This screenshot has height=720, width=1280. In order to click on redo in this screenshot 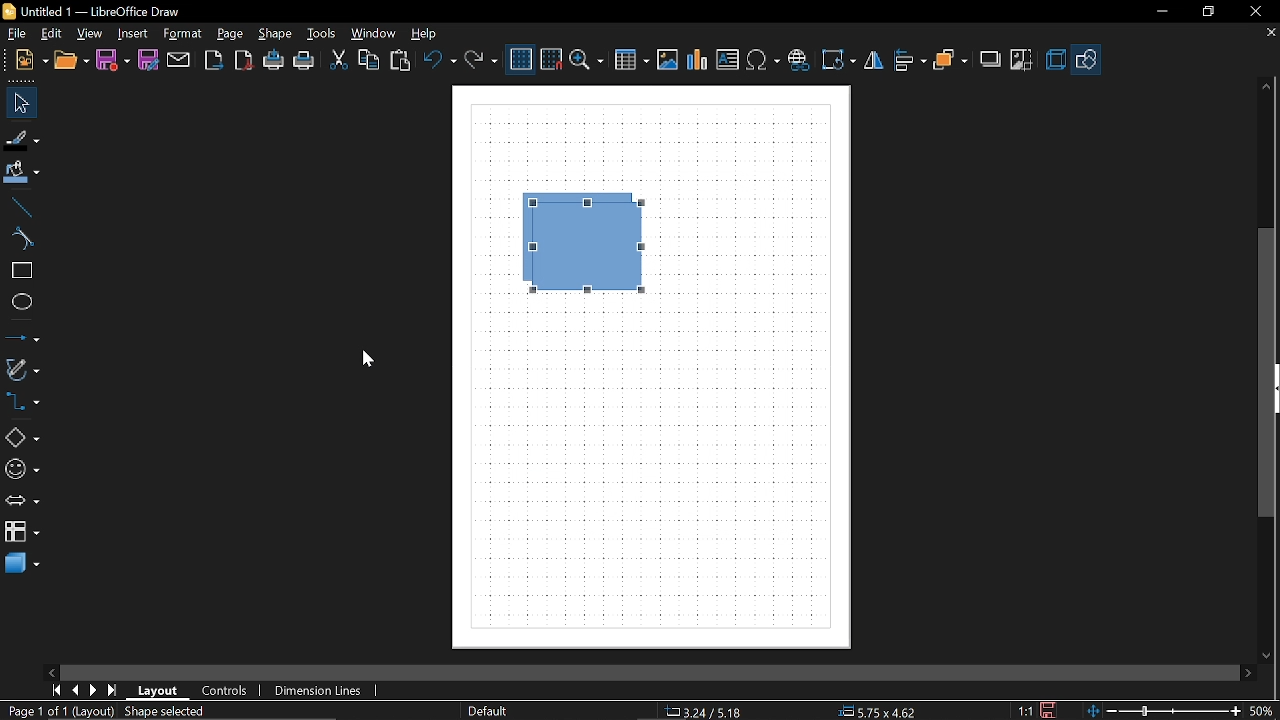, I will do `click(480, 61)`.